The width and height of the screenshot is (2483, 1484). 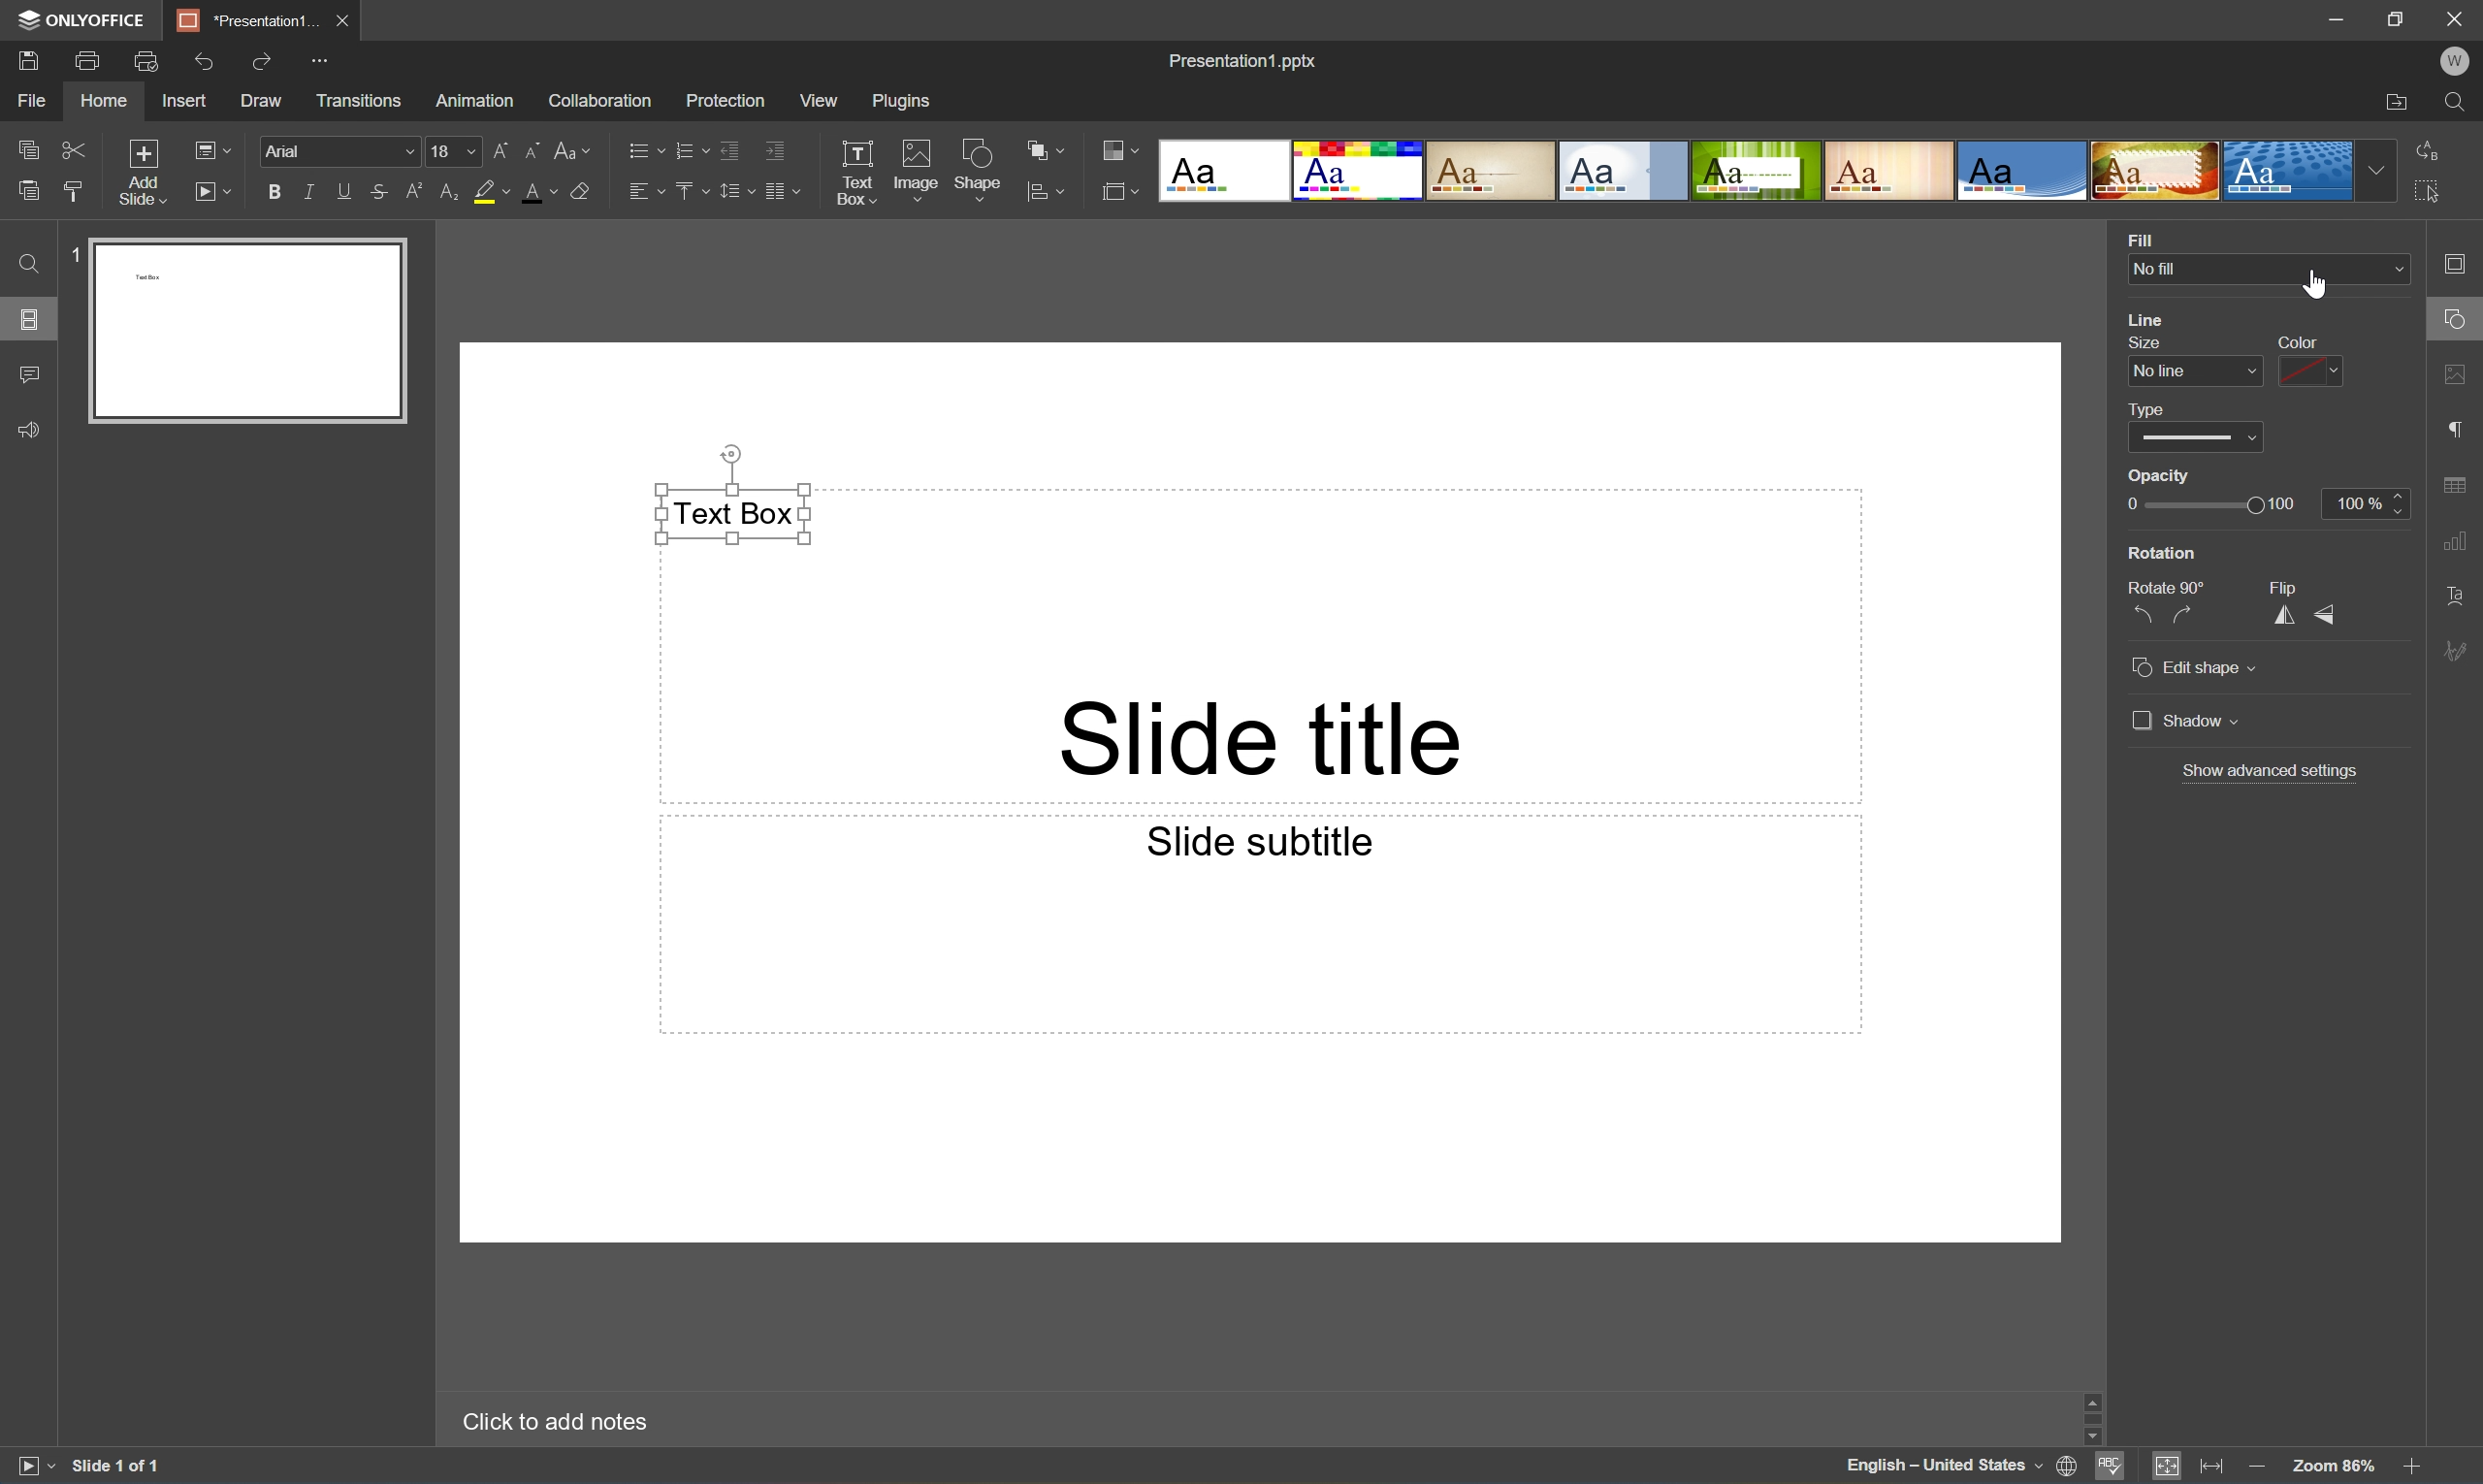 I want to click on Copy, so click(x=25, y=149).